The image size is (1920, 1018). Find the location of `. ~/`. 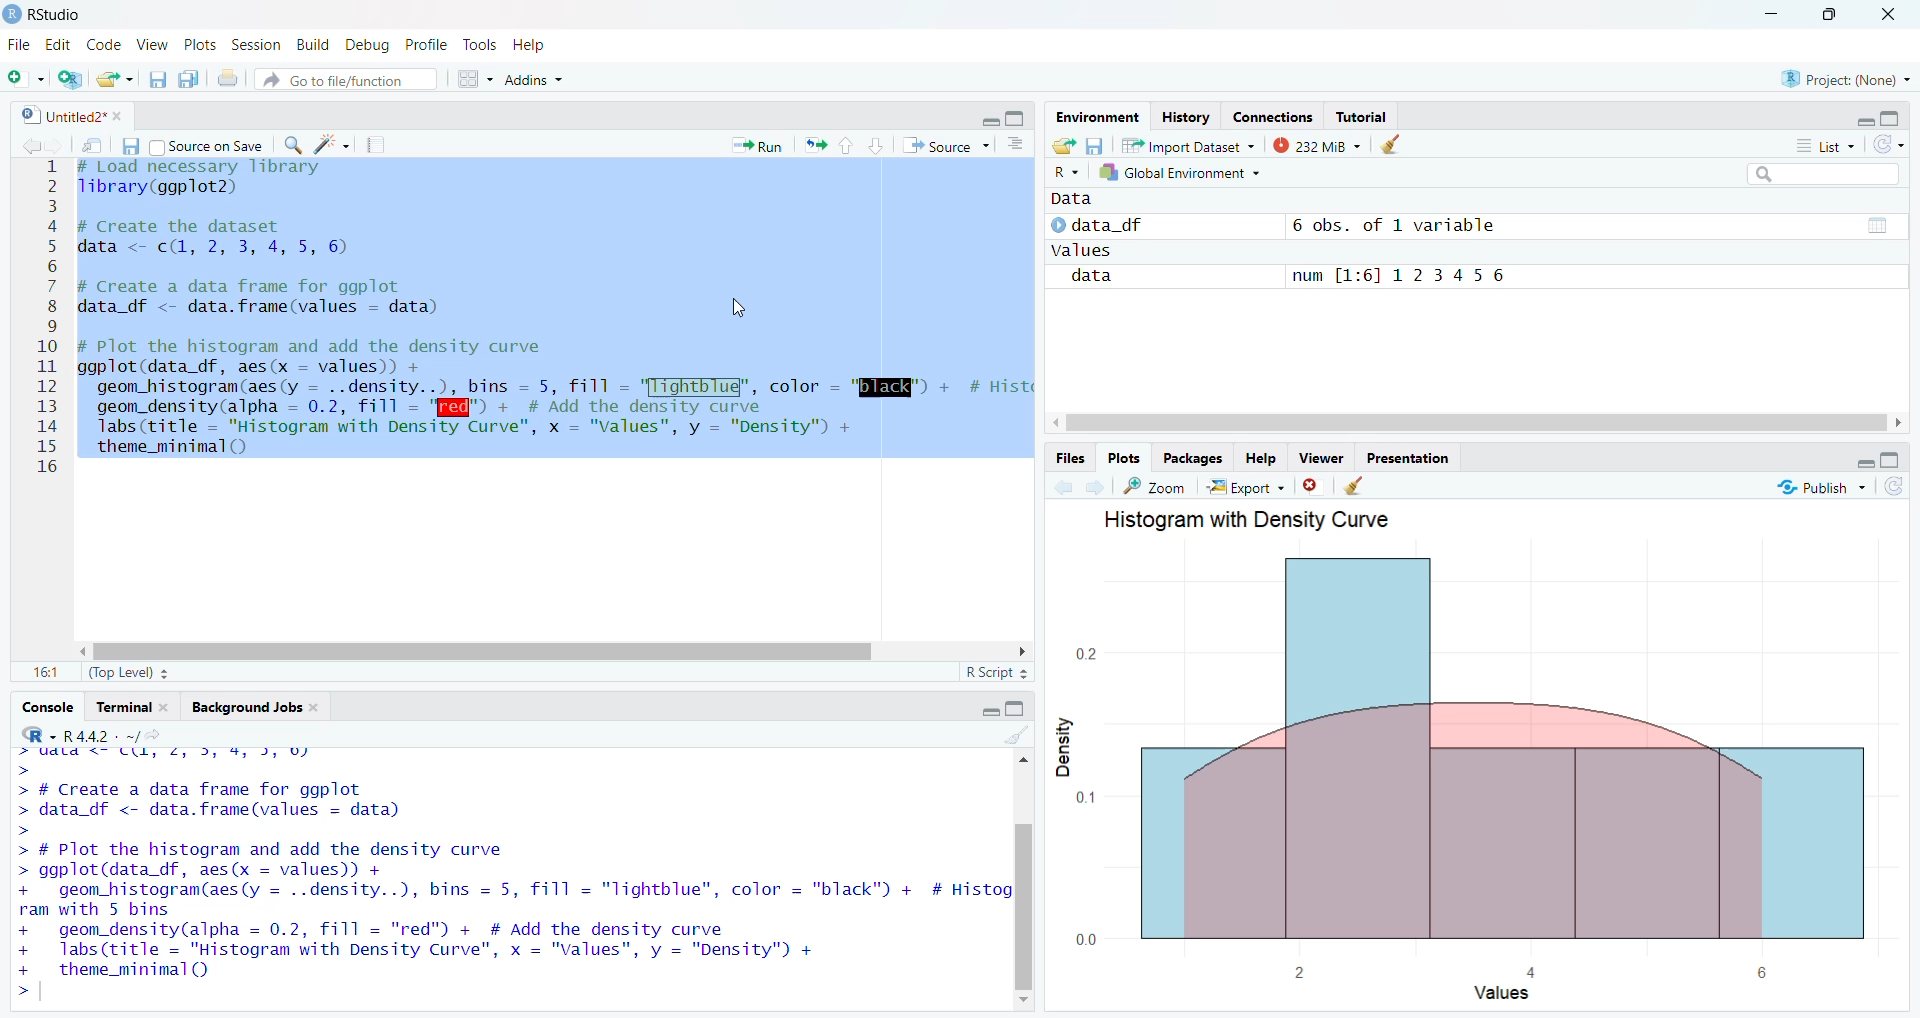

. ~/ is located at coordinates (128, 734).